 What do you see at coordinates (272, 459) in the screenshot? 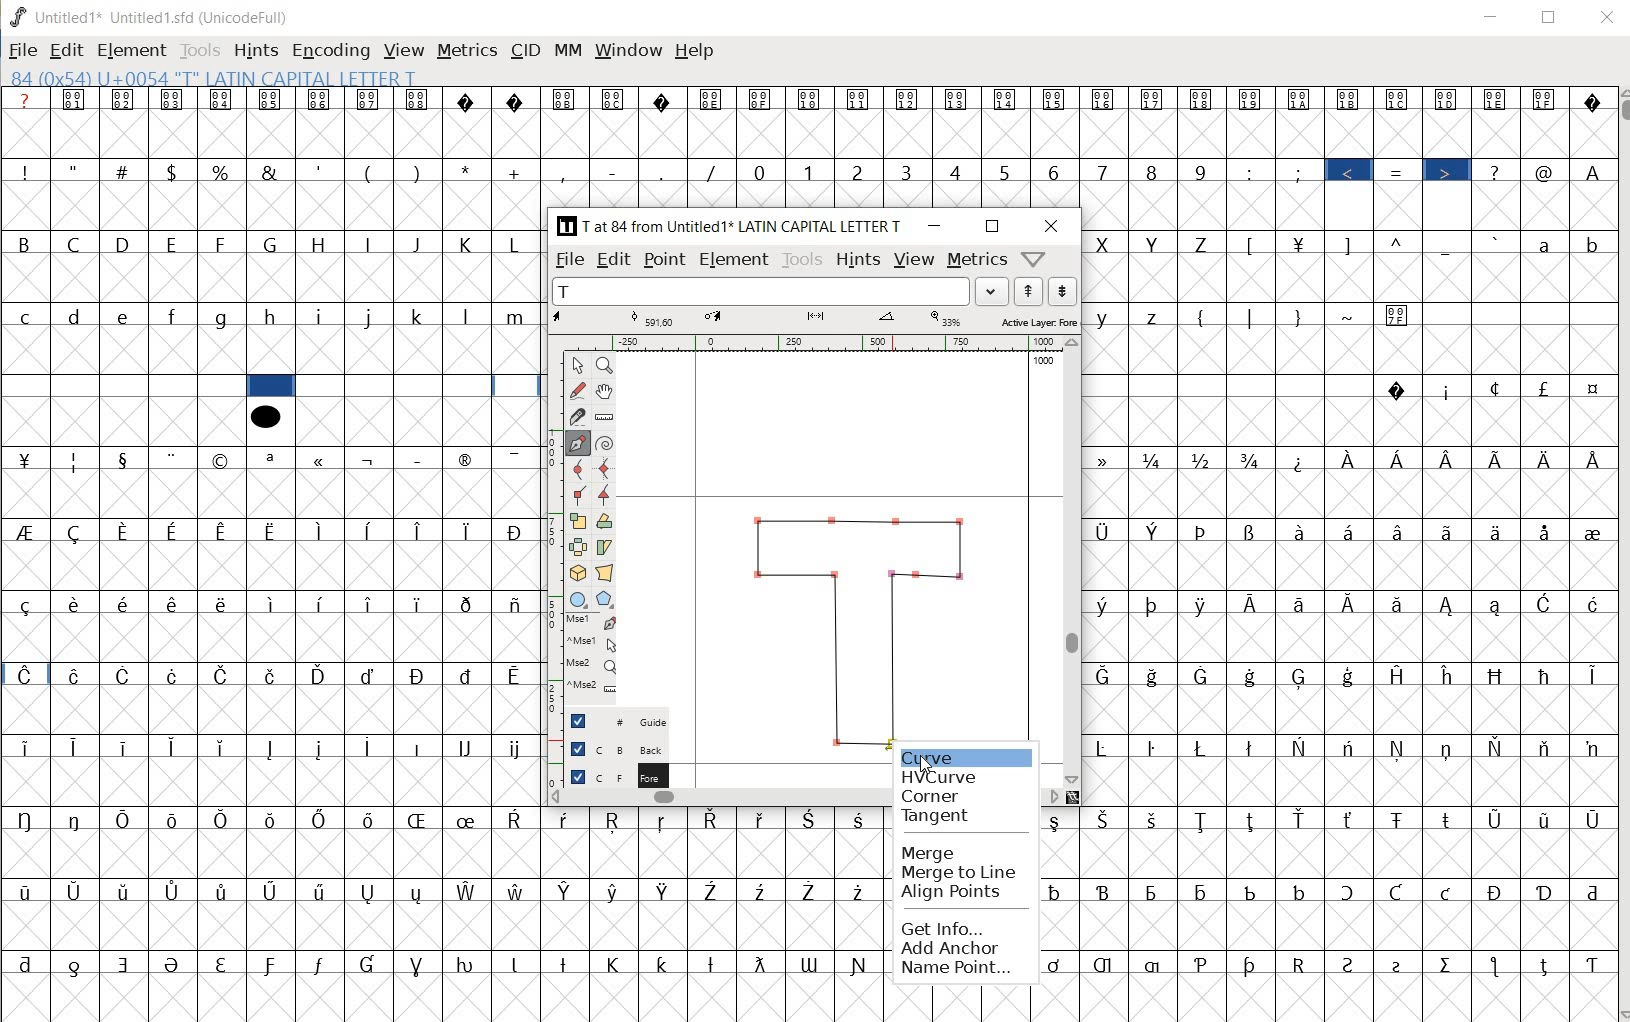
I see `Symbol` at bounding box center [272, 459].